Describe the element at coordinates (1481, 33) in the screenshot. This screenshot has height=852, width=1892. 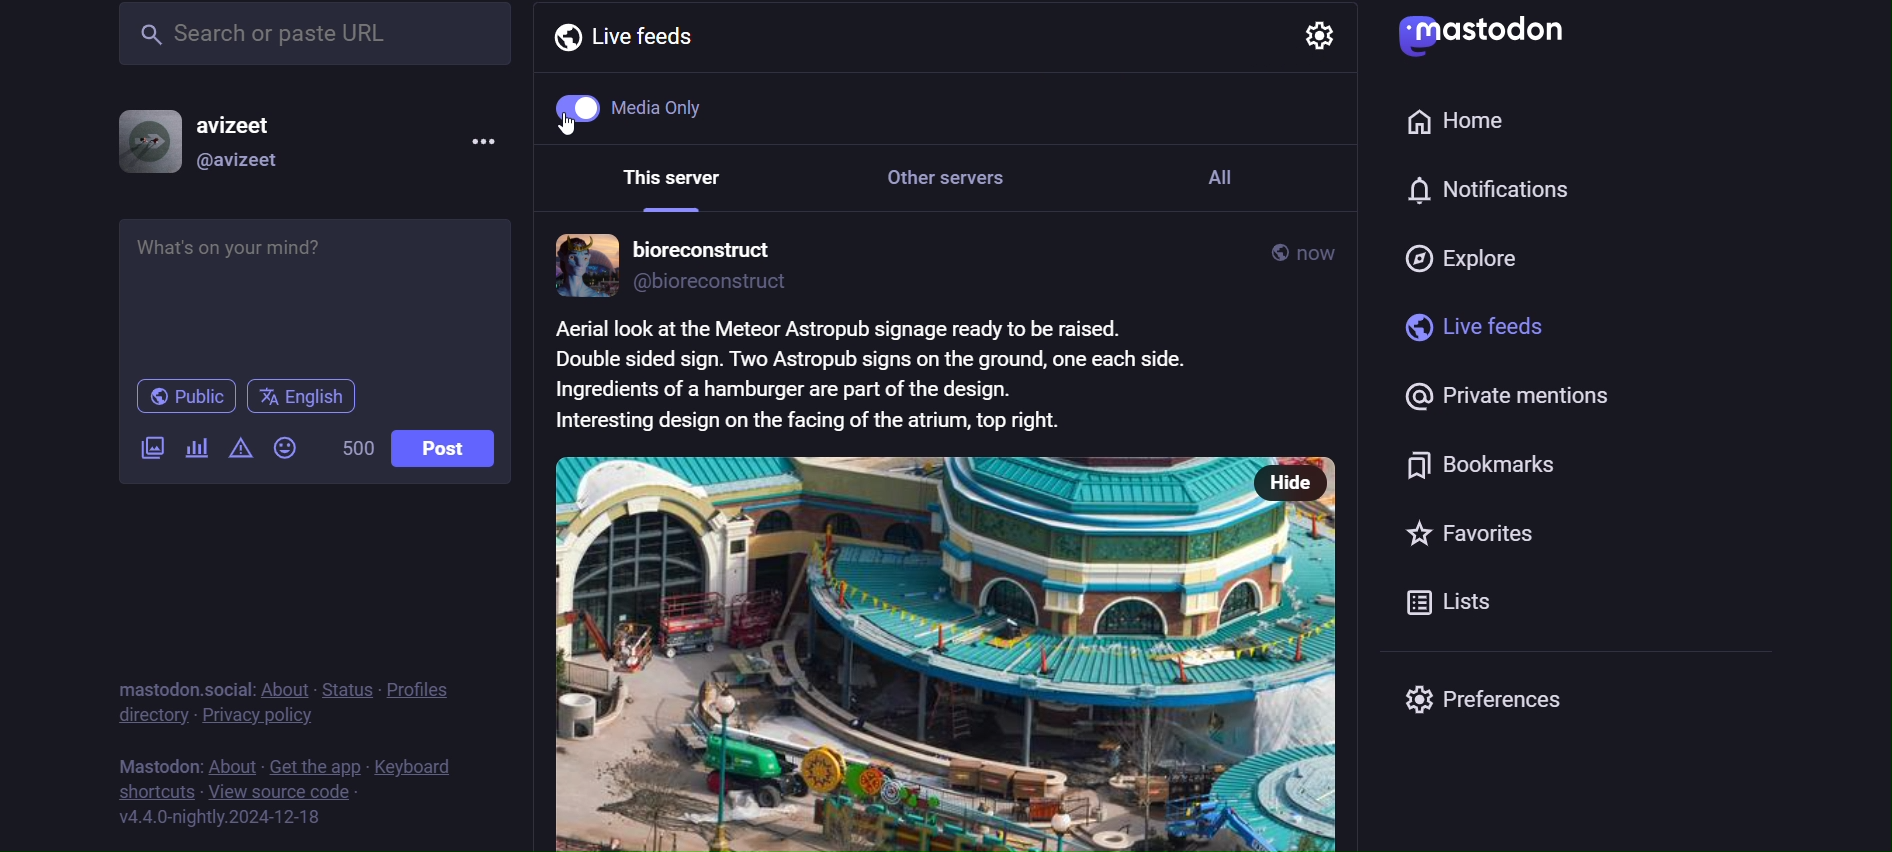
I see `mastodon` at that location.